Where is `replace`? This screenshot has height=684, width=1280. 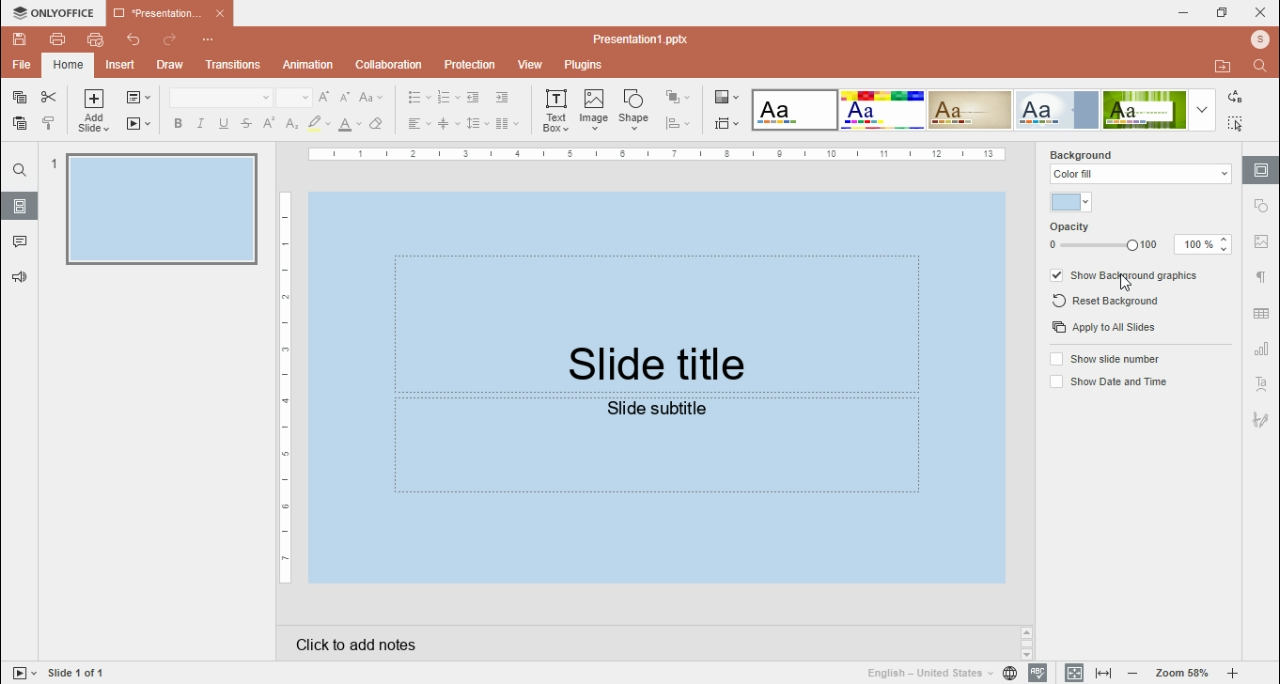 replace is located at coordinates (1236, 97).